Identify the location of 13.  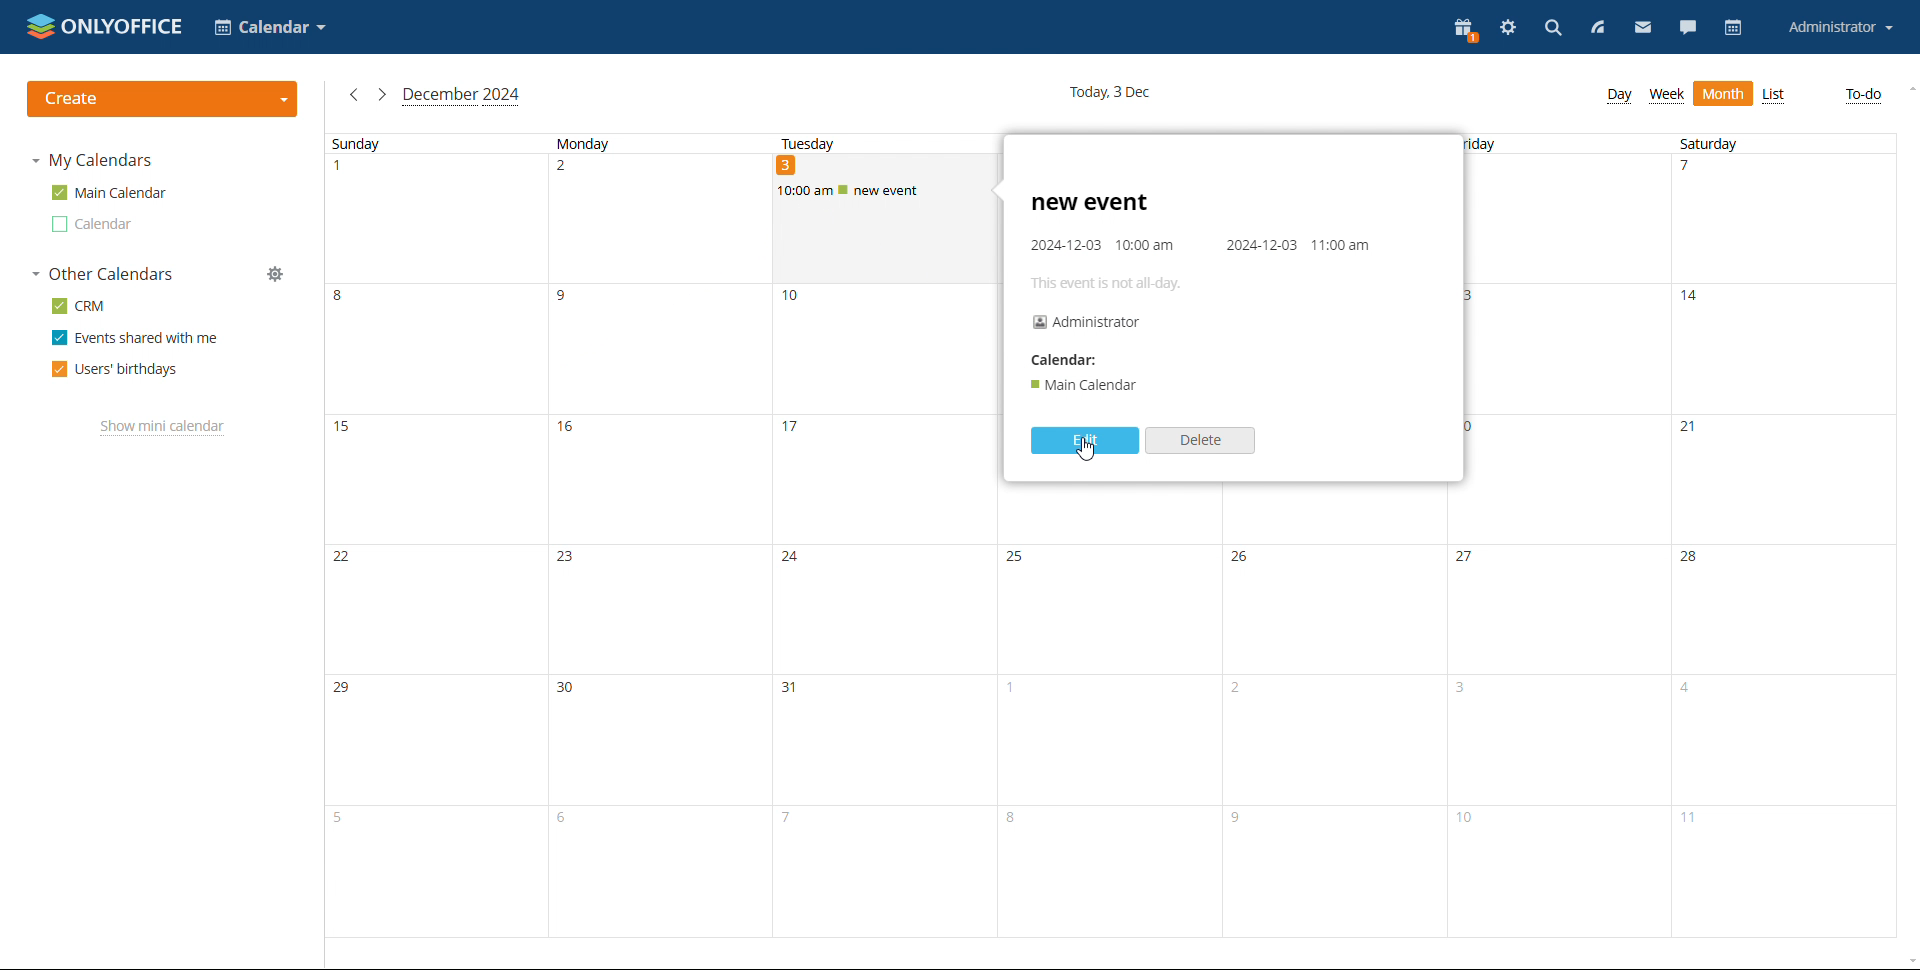
(1568, 349).